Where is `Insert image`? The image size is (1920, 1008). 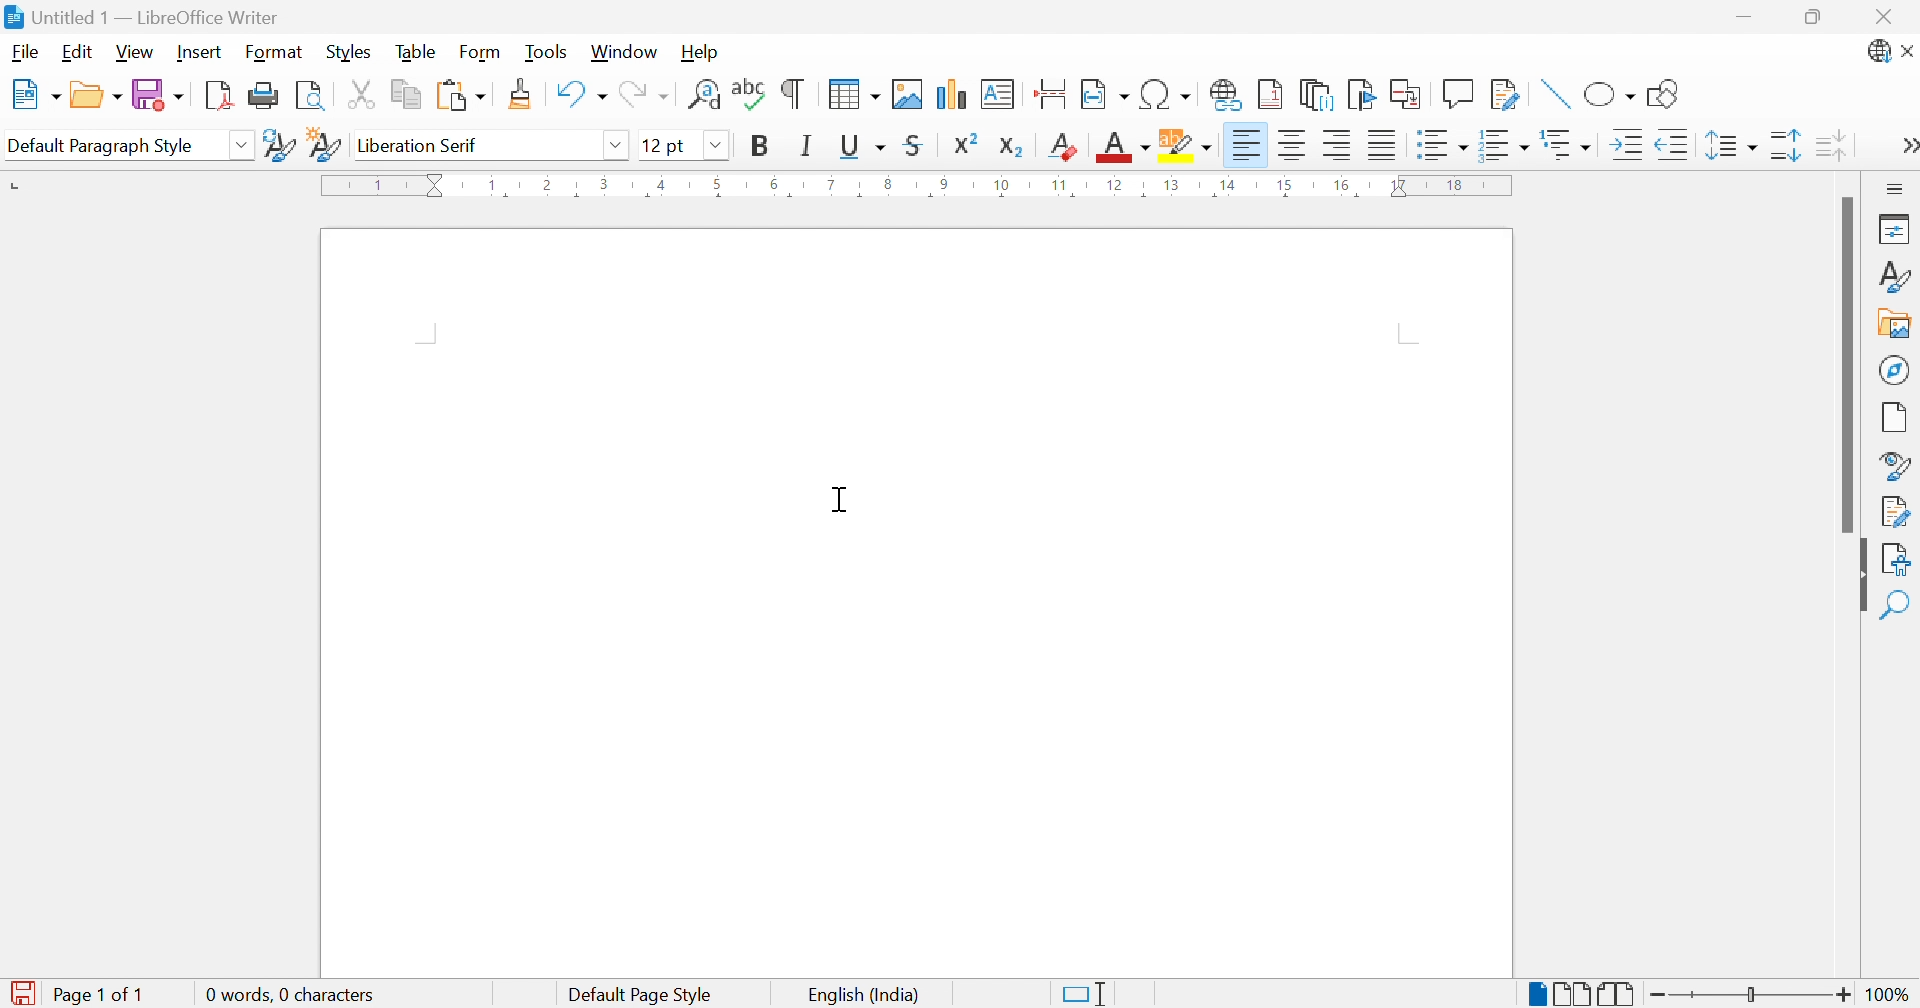 Insert image is located at coordinates (909, 94).